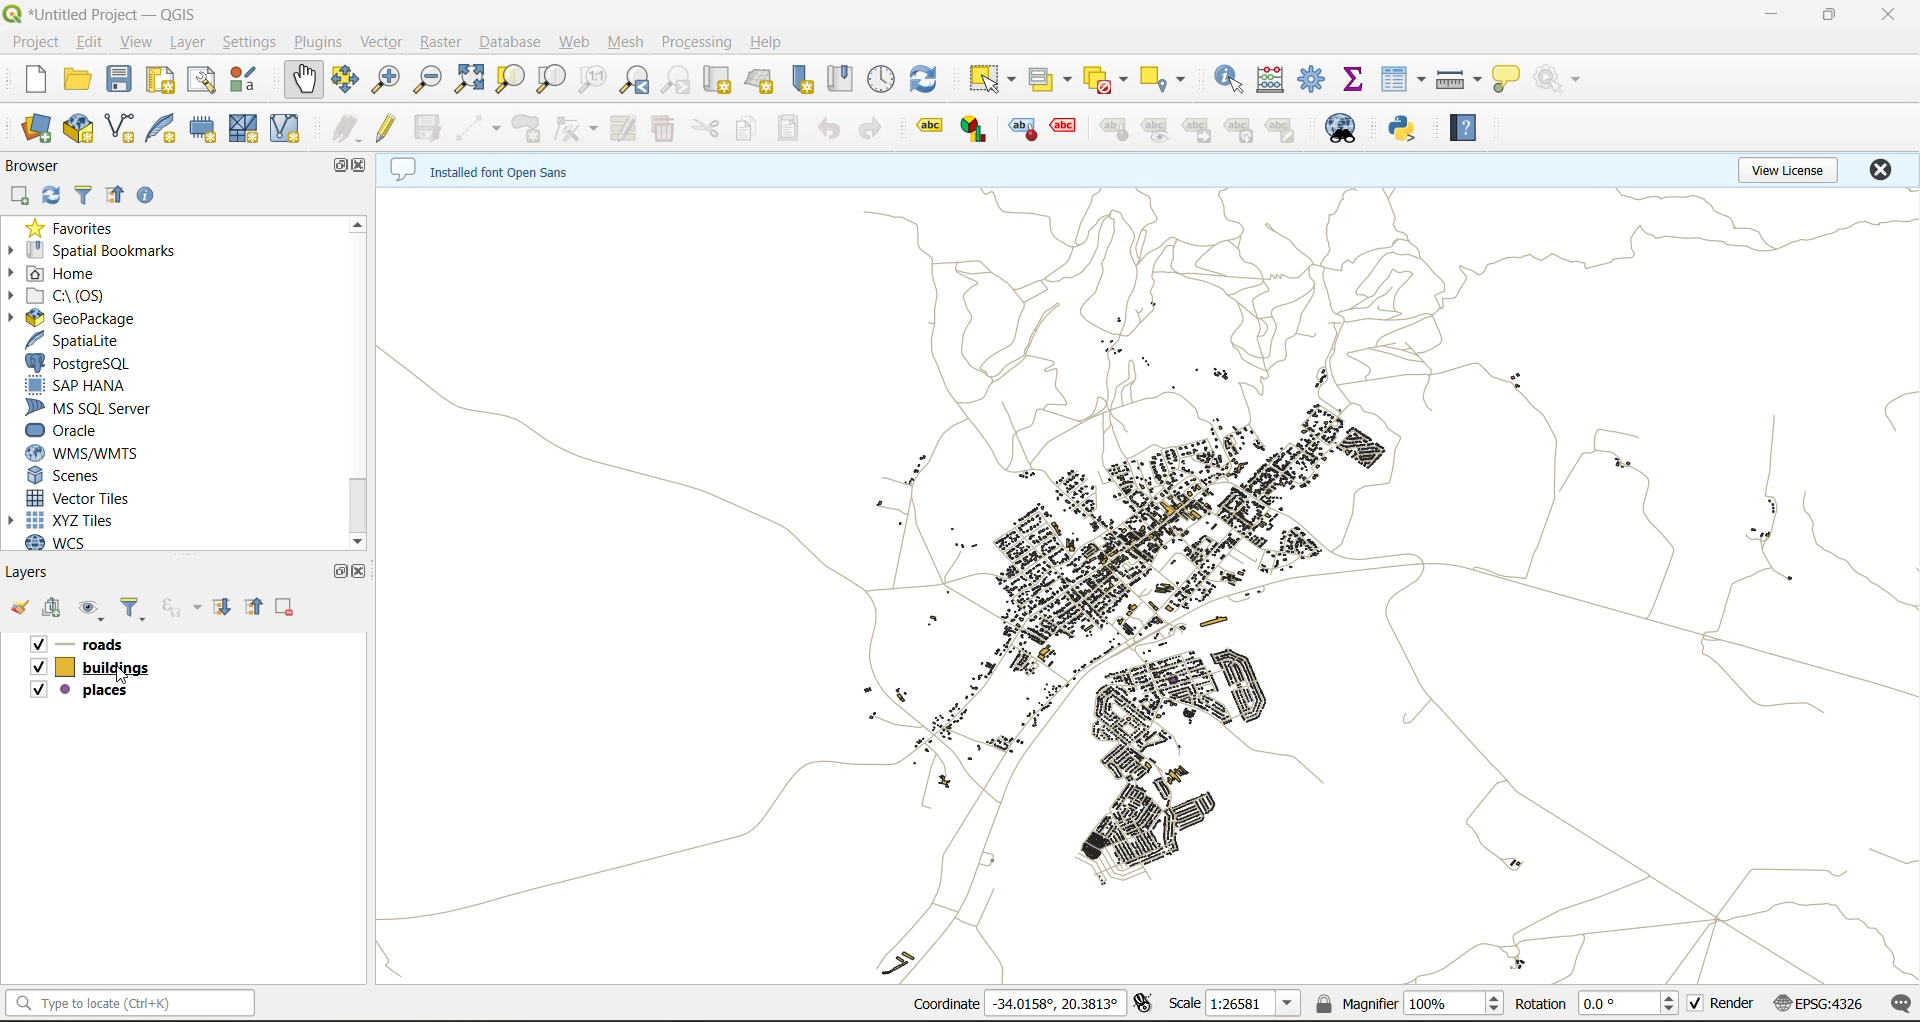 The width and height of the screenshot is (1920, 1022). What do you see at coordinates (485, 169) in the screenshot?
I see `metadata` at bounding box center [485, 169].